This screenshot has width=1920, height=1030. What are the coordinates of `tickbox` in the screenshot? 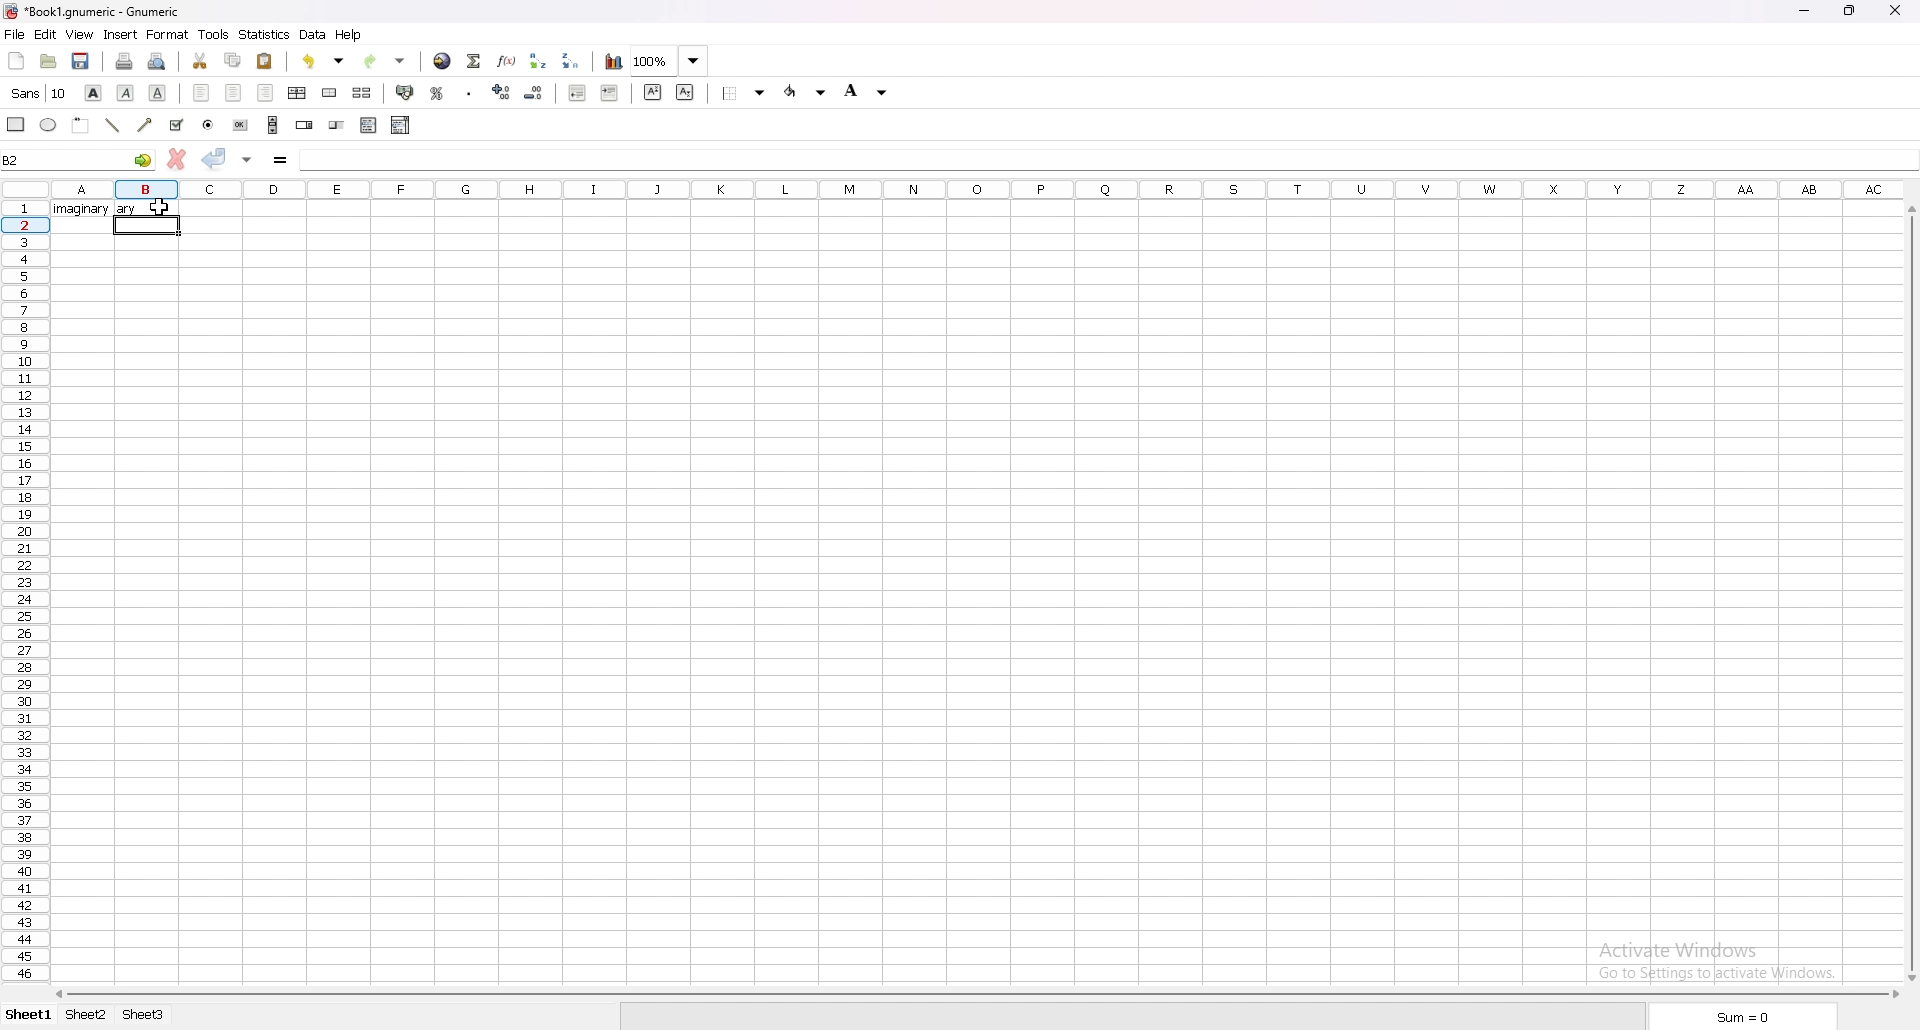 It's located at (178, 124).